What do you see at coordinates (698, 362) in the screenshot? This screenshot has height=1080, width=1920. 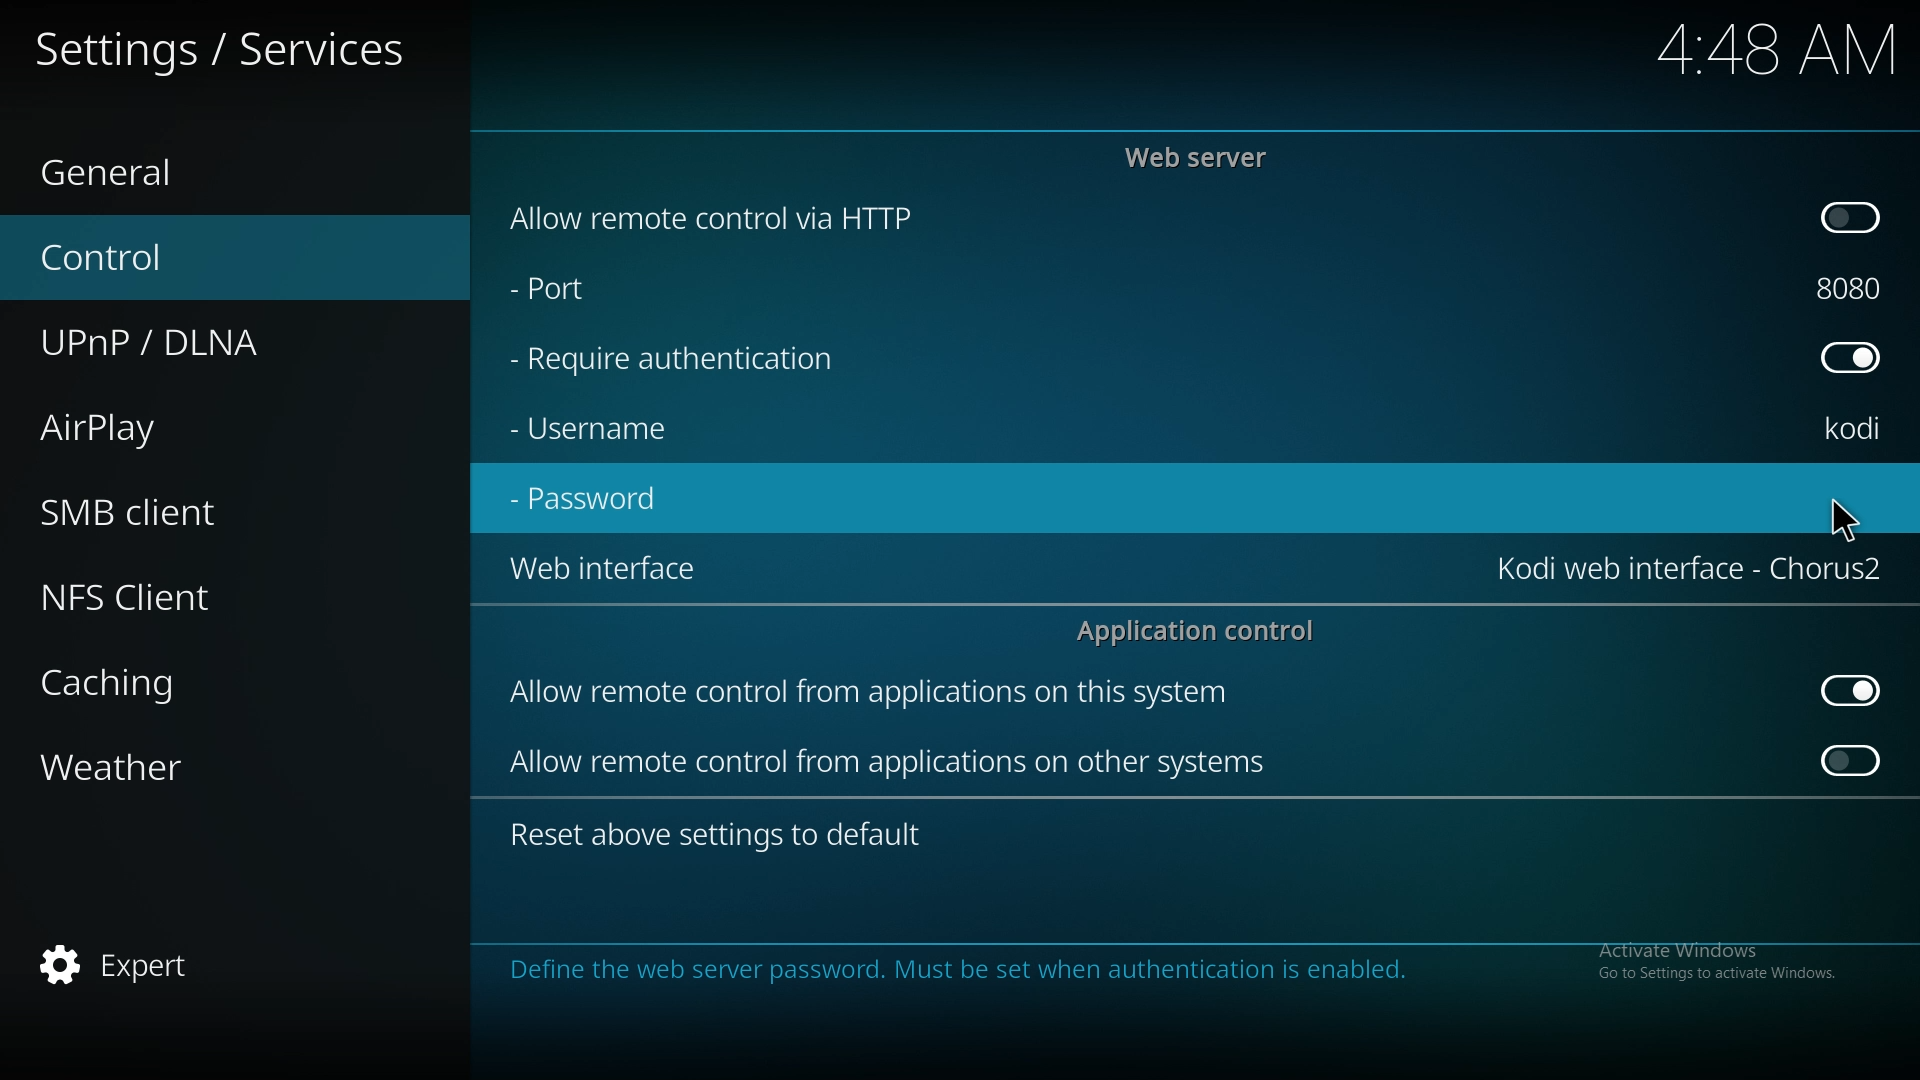 I see `require authentication` at bounding box center [698, 362].